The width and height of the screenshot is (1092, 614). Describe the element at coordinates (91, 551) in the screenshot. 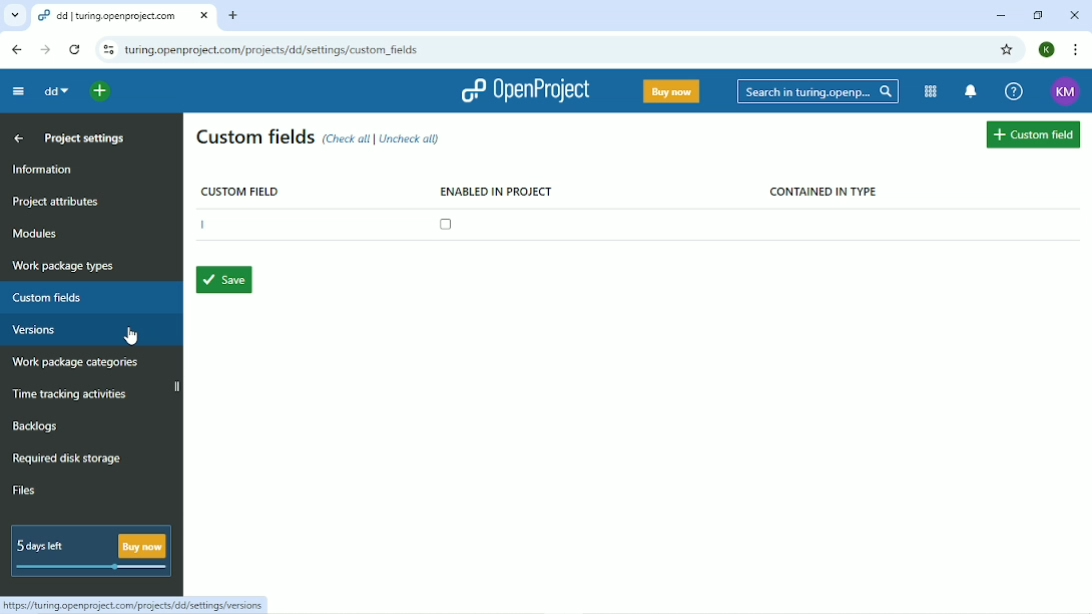

I see `5 days left` at that location.